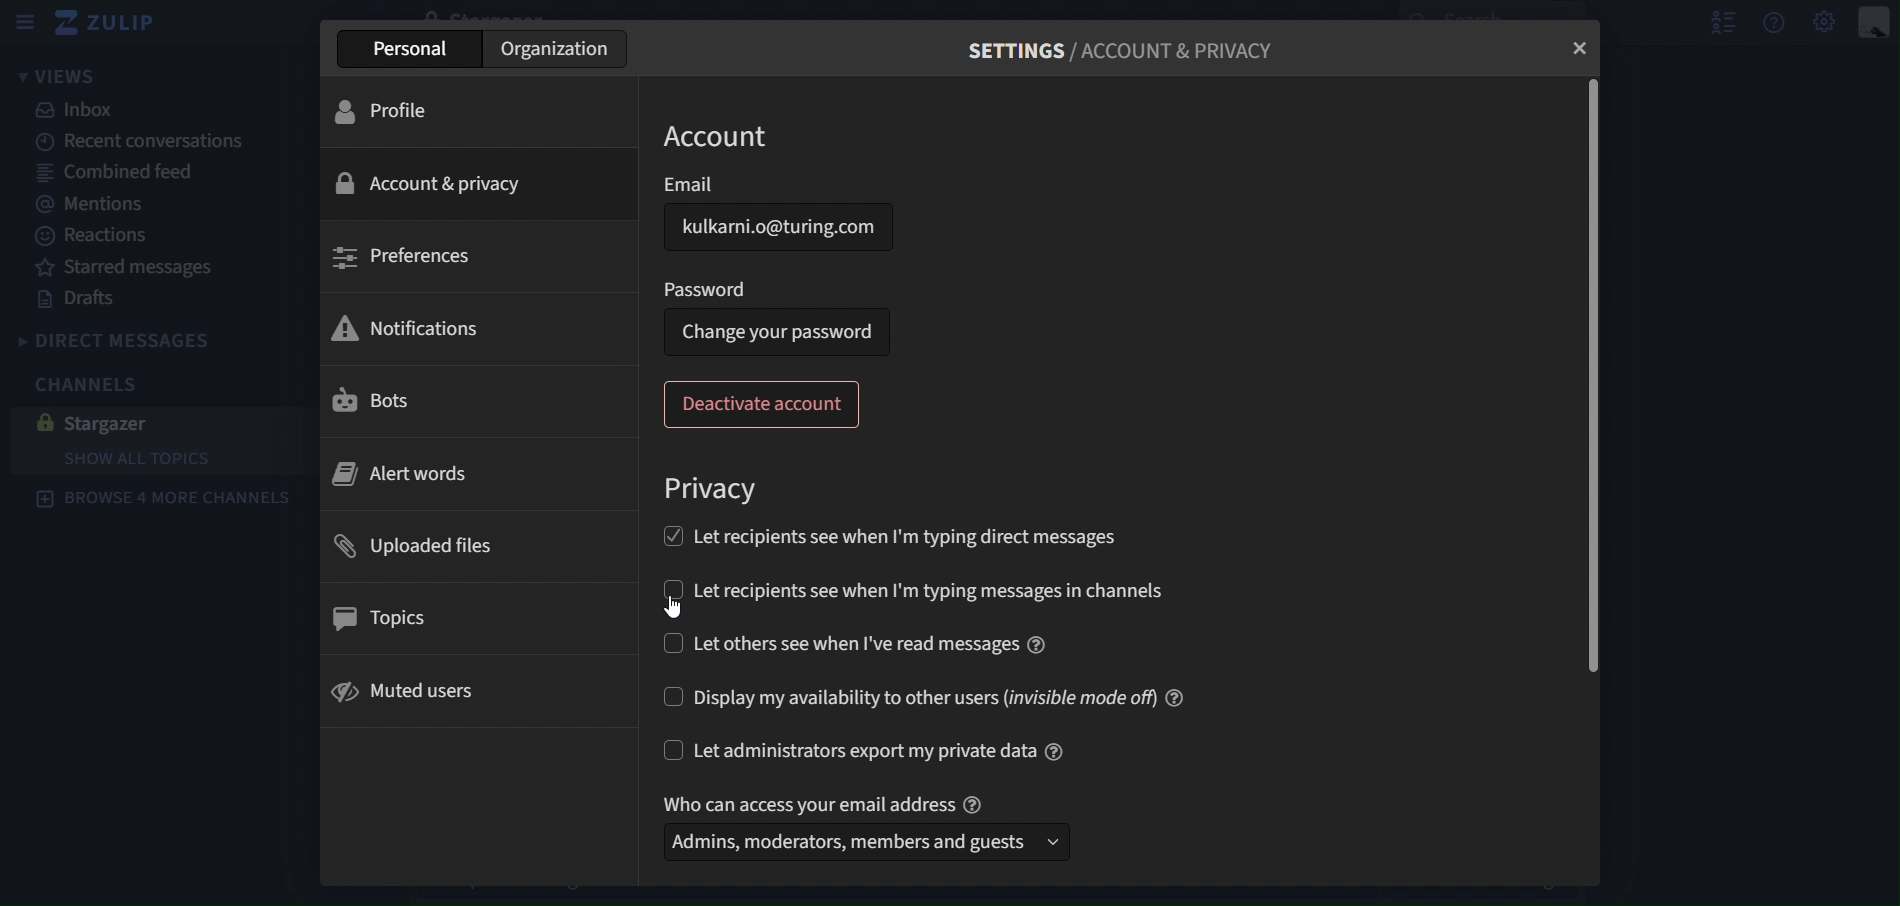 The width and height of the screenshot is (1900, 906). Describe the element at coordinates (157, 458) in the screenshot. I see `show all topics` at that location.